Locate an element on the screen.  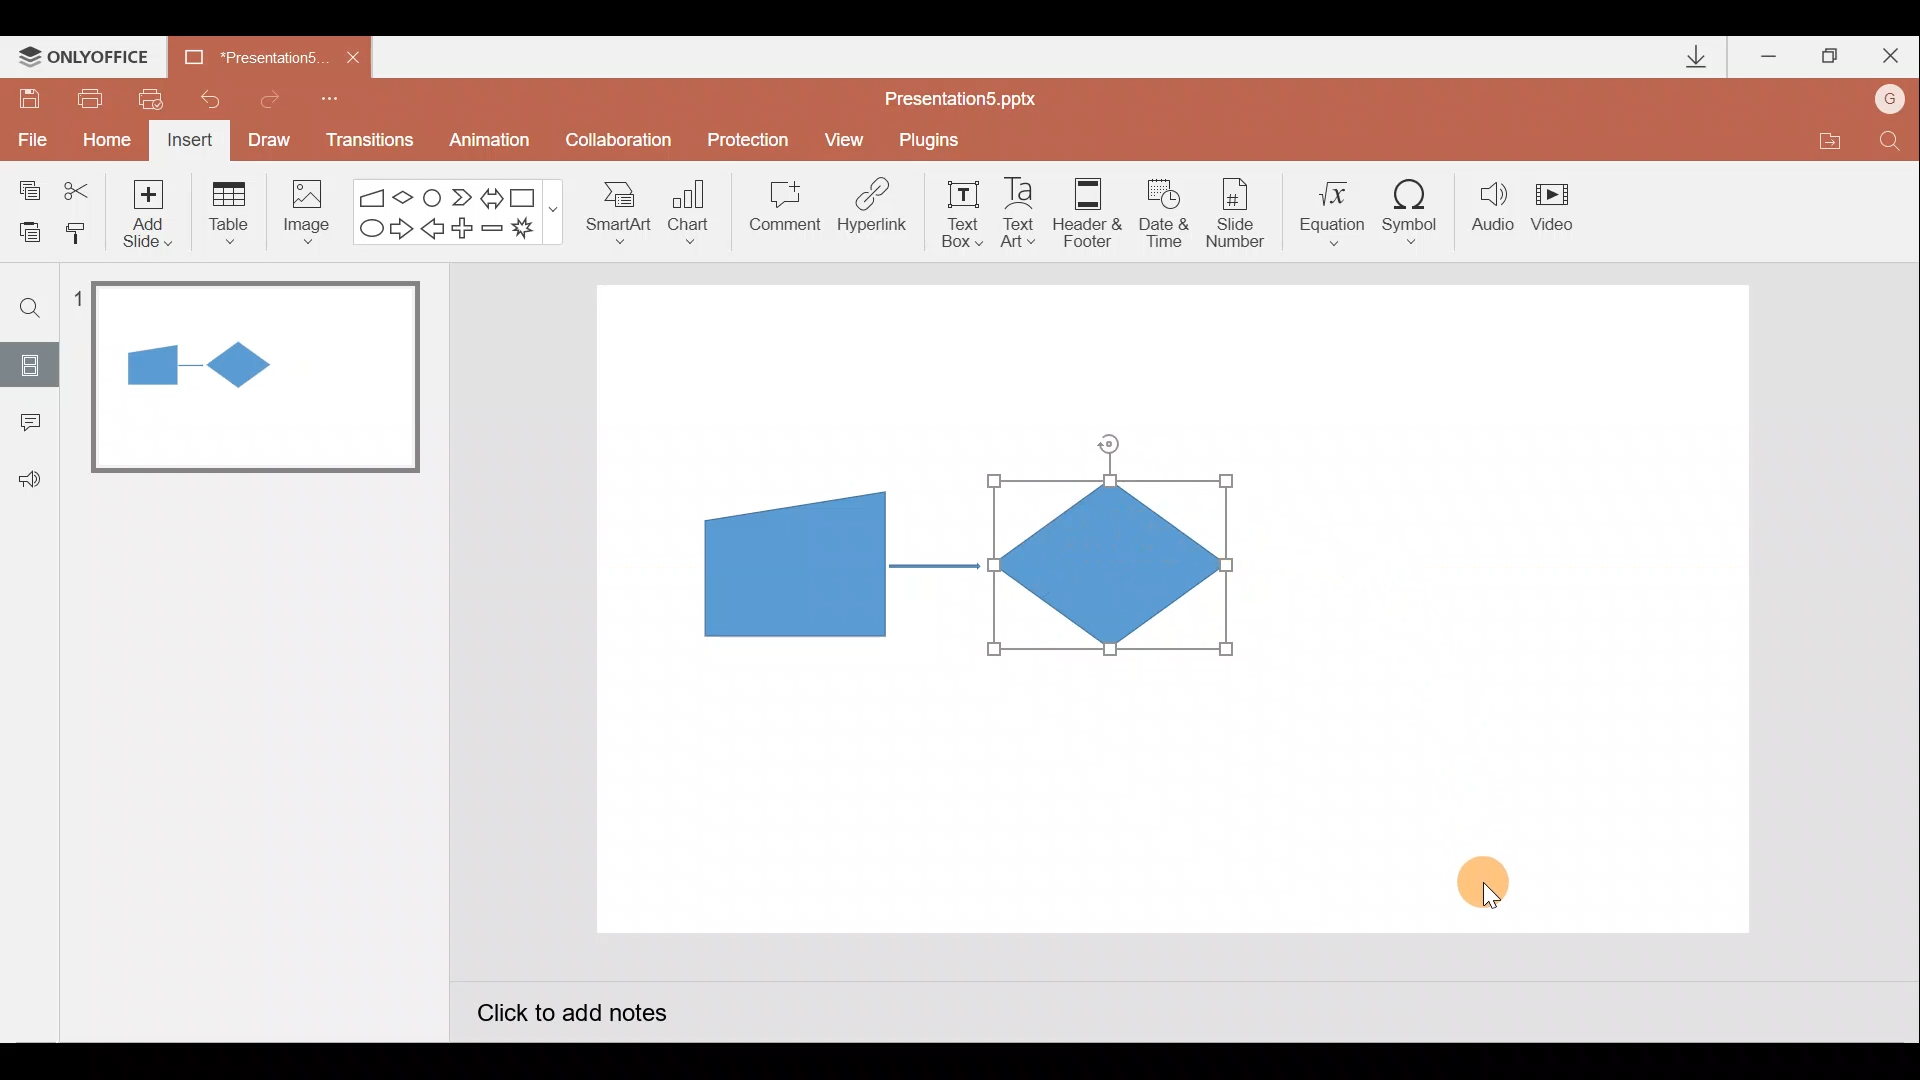
Presentation5. is located at coordinates (246, 54).